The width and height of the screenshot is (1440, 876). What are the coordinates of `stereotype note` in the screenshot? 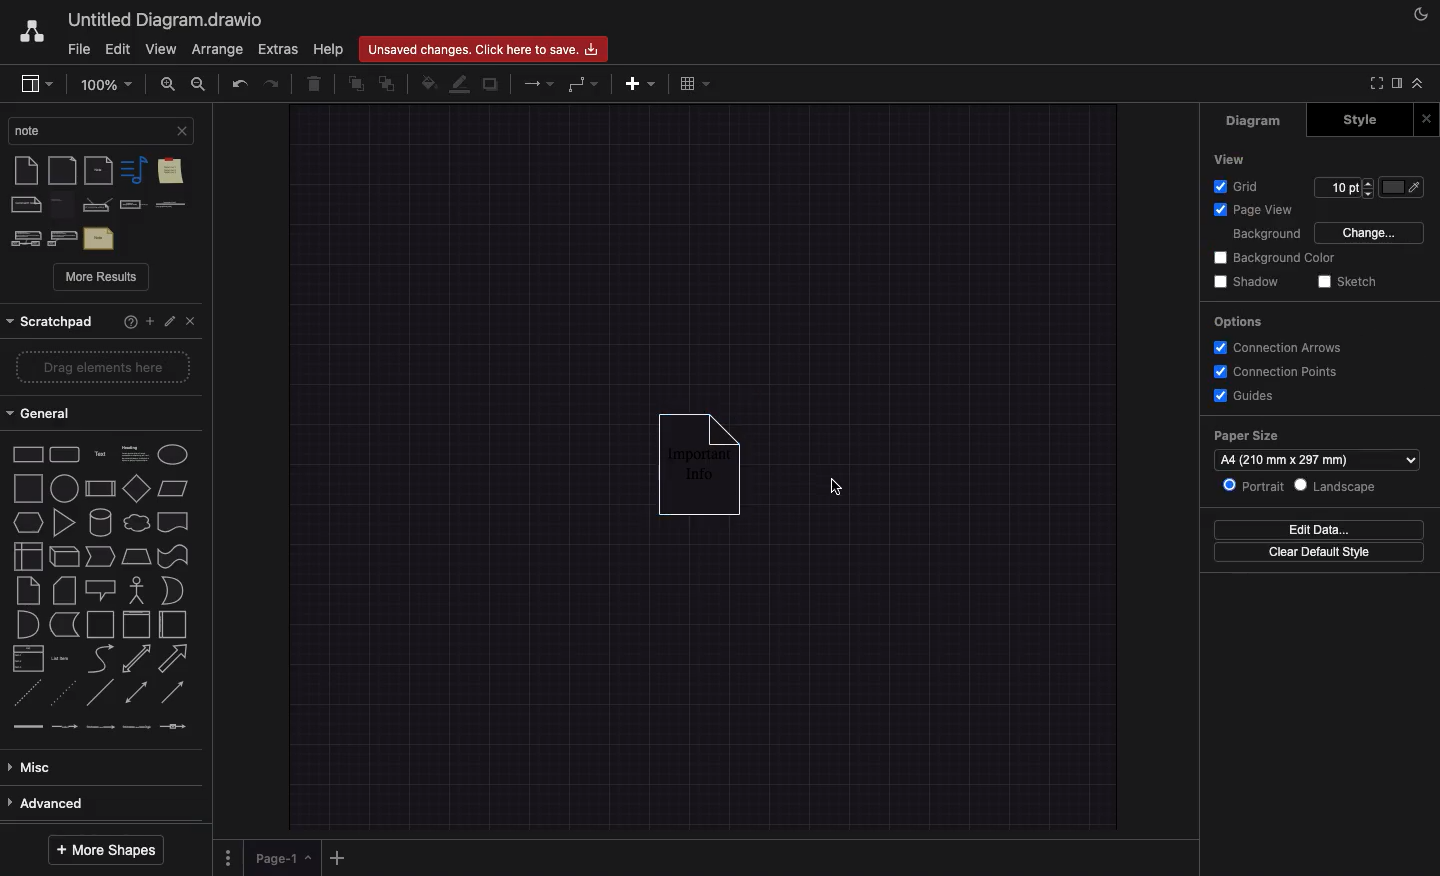 It's located at (63, 238).